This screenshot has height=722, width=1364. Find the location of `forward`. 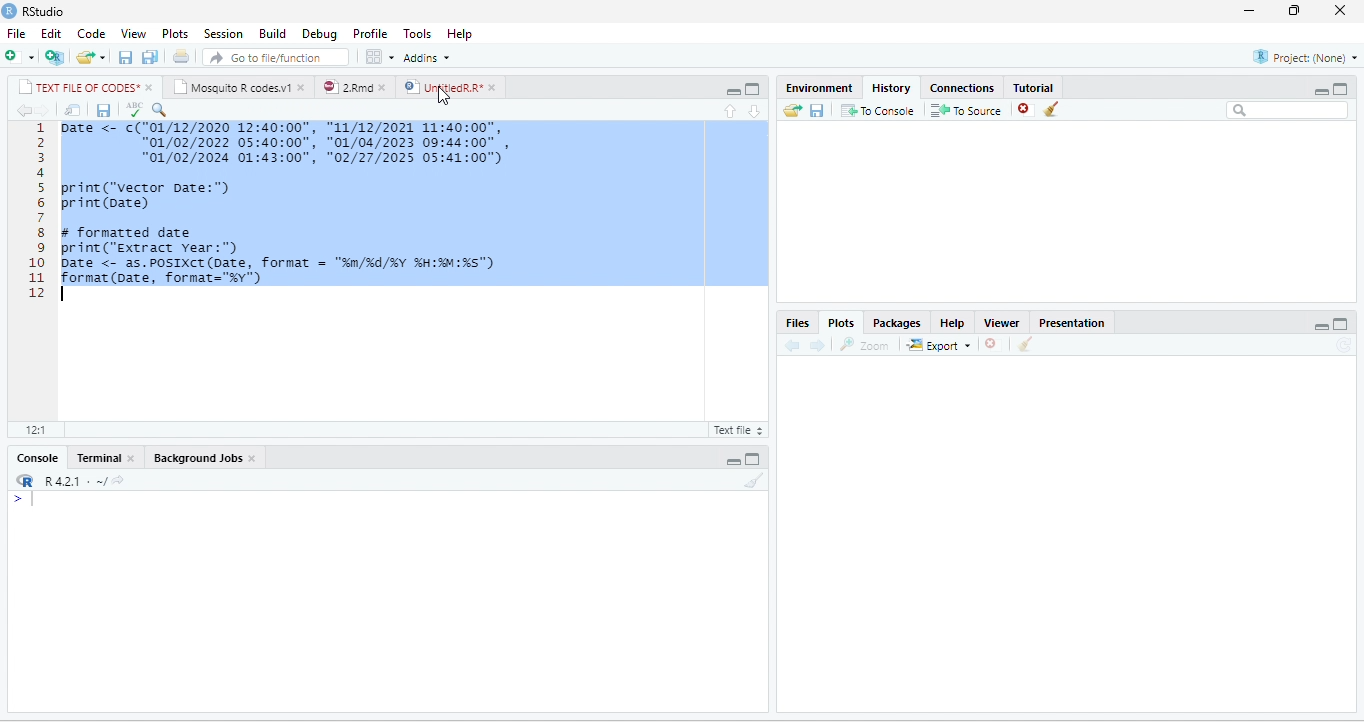

forward is located at coordinates (817, 345).